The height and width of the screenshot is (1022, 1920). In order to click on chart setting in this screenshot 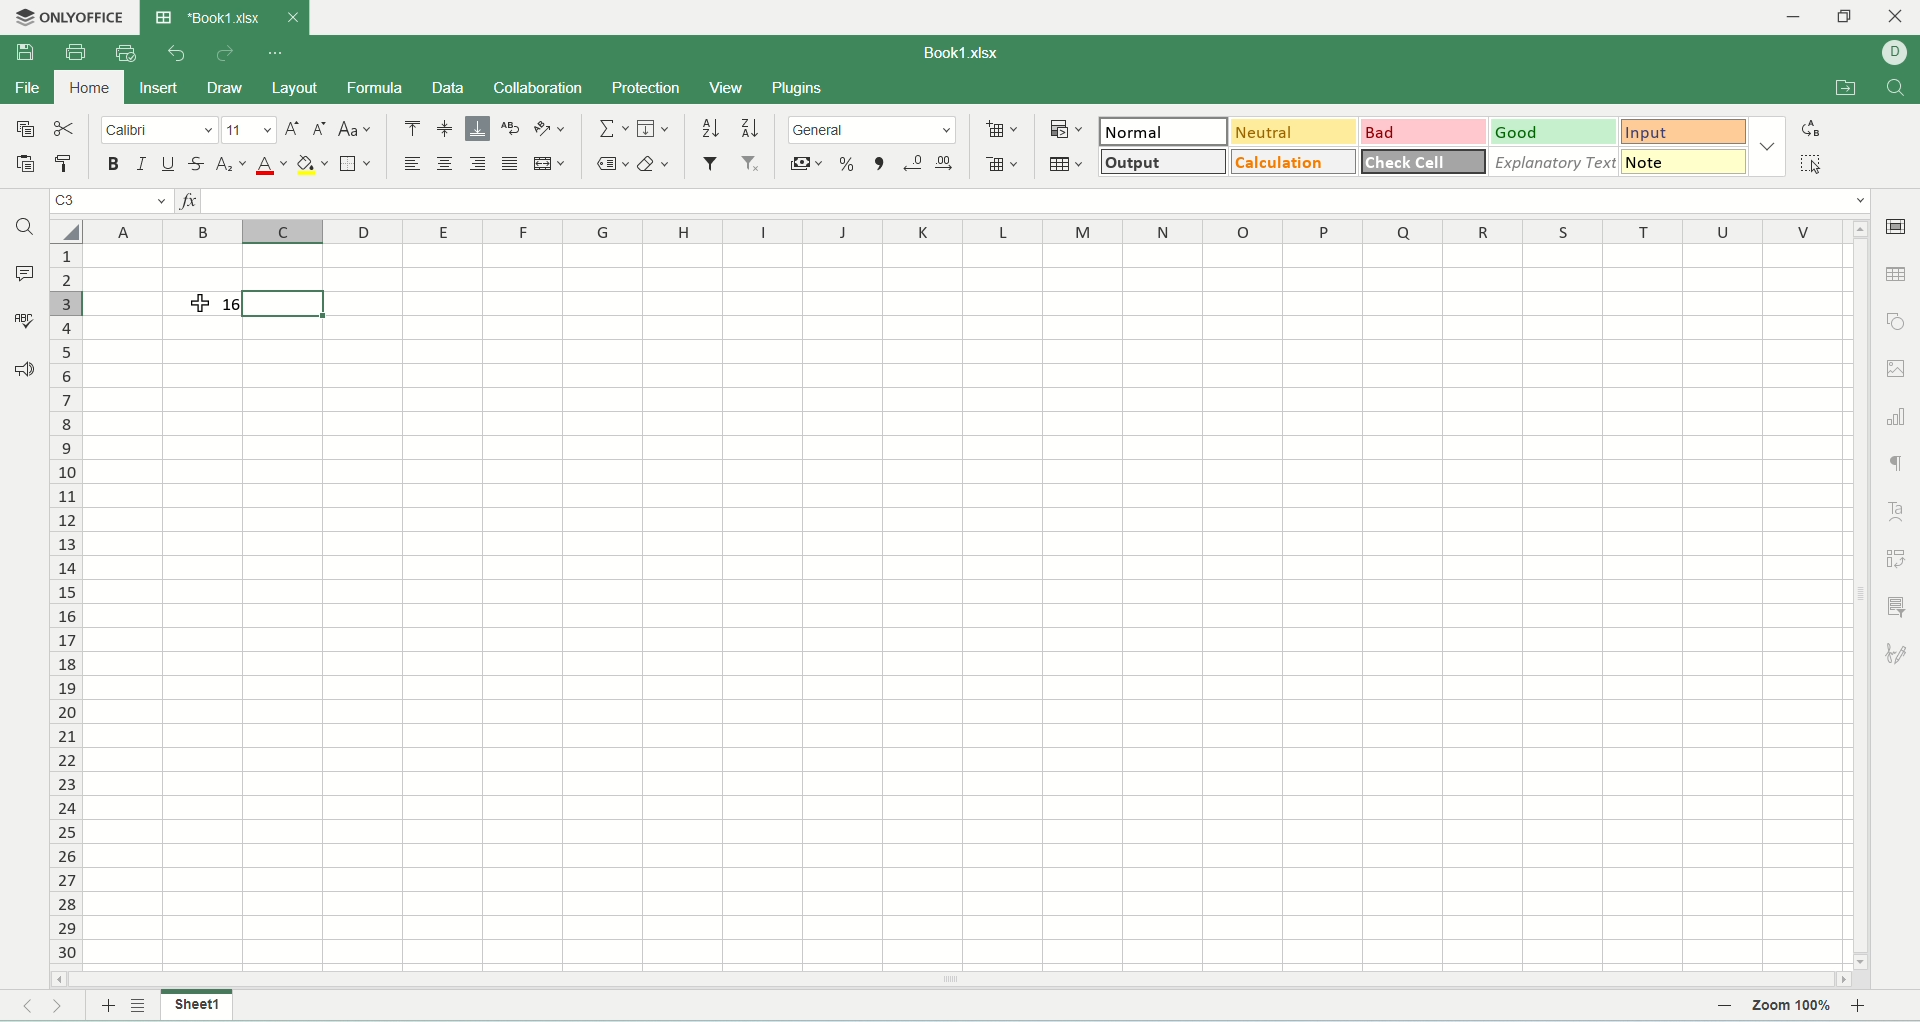, I will do `click(1898, 412)`.